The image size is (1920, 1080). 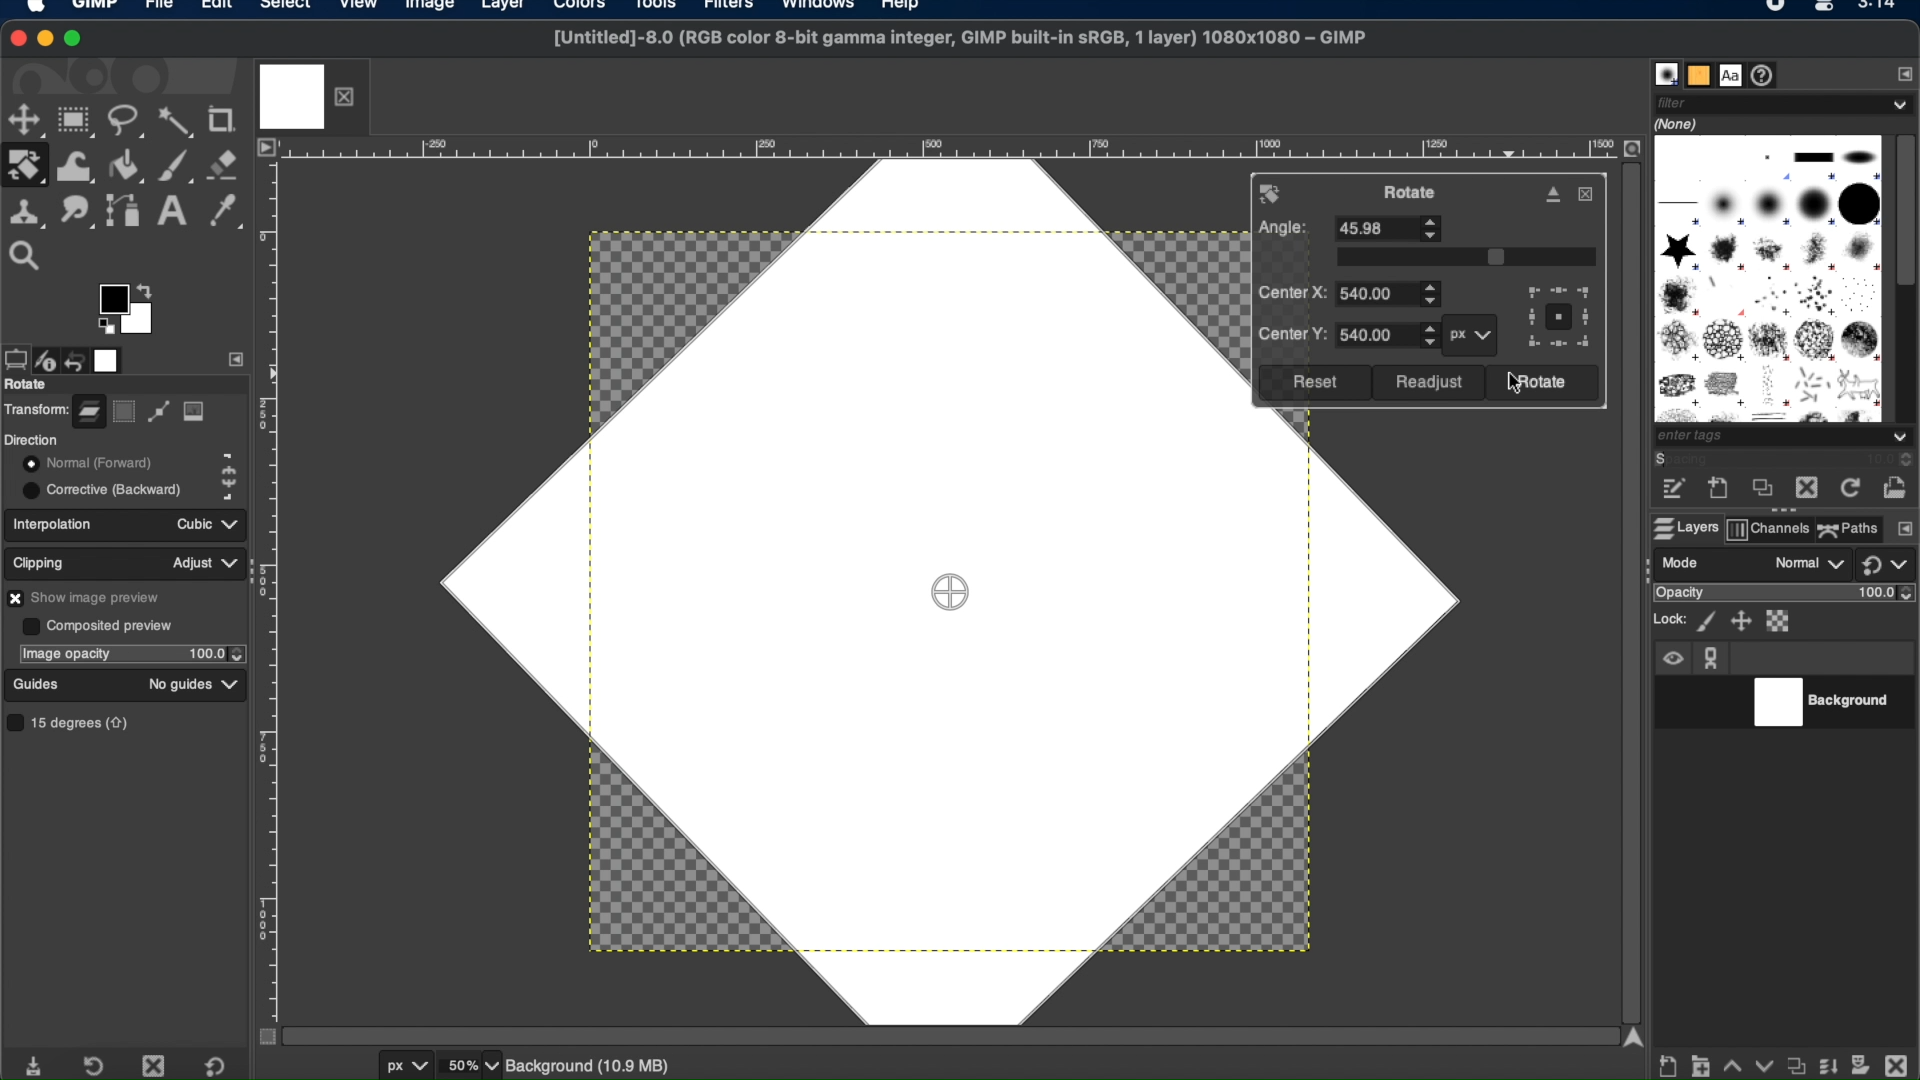 What do you see at coordinates (1880, 11) in the screenshot?
I see `time` at bounding box center [1880, 11].